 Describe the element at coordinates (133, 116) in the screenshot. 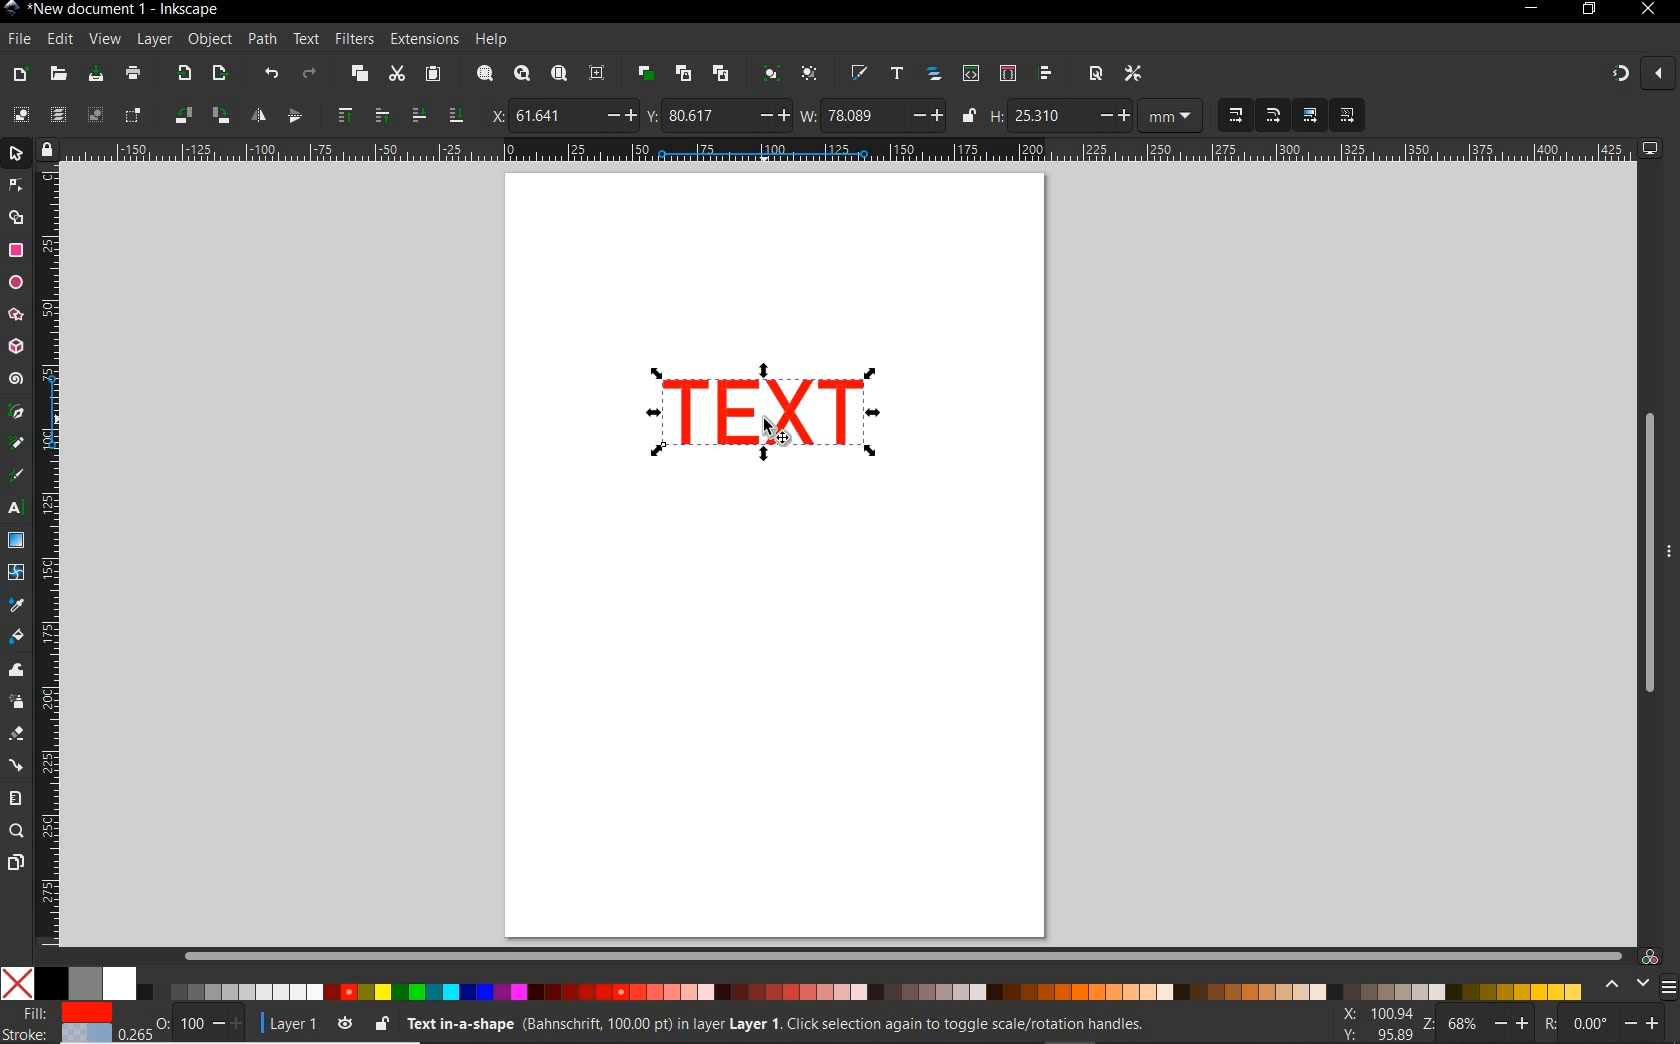

I see `toggle selection box to select all touched objects` at that location.